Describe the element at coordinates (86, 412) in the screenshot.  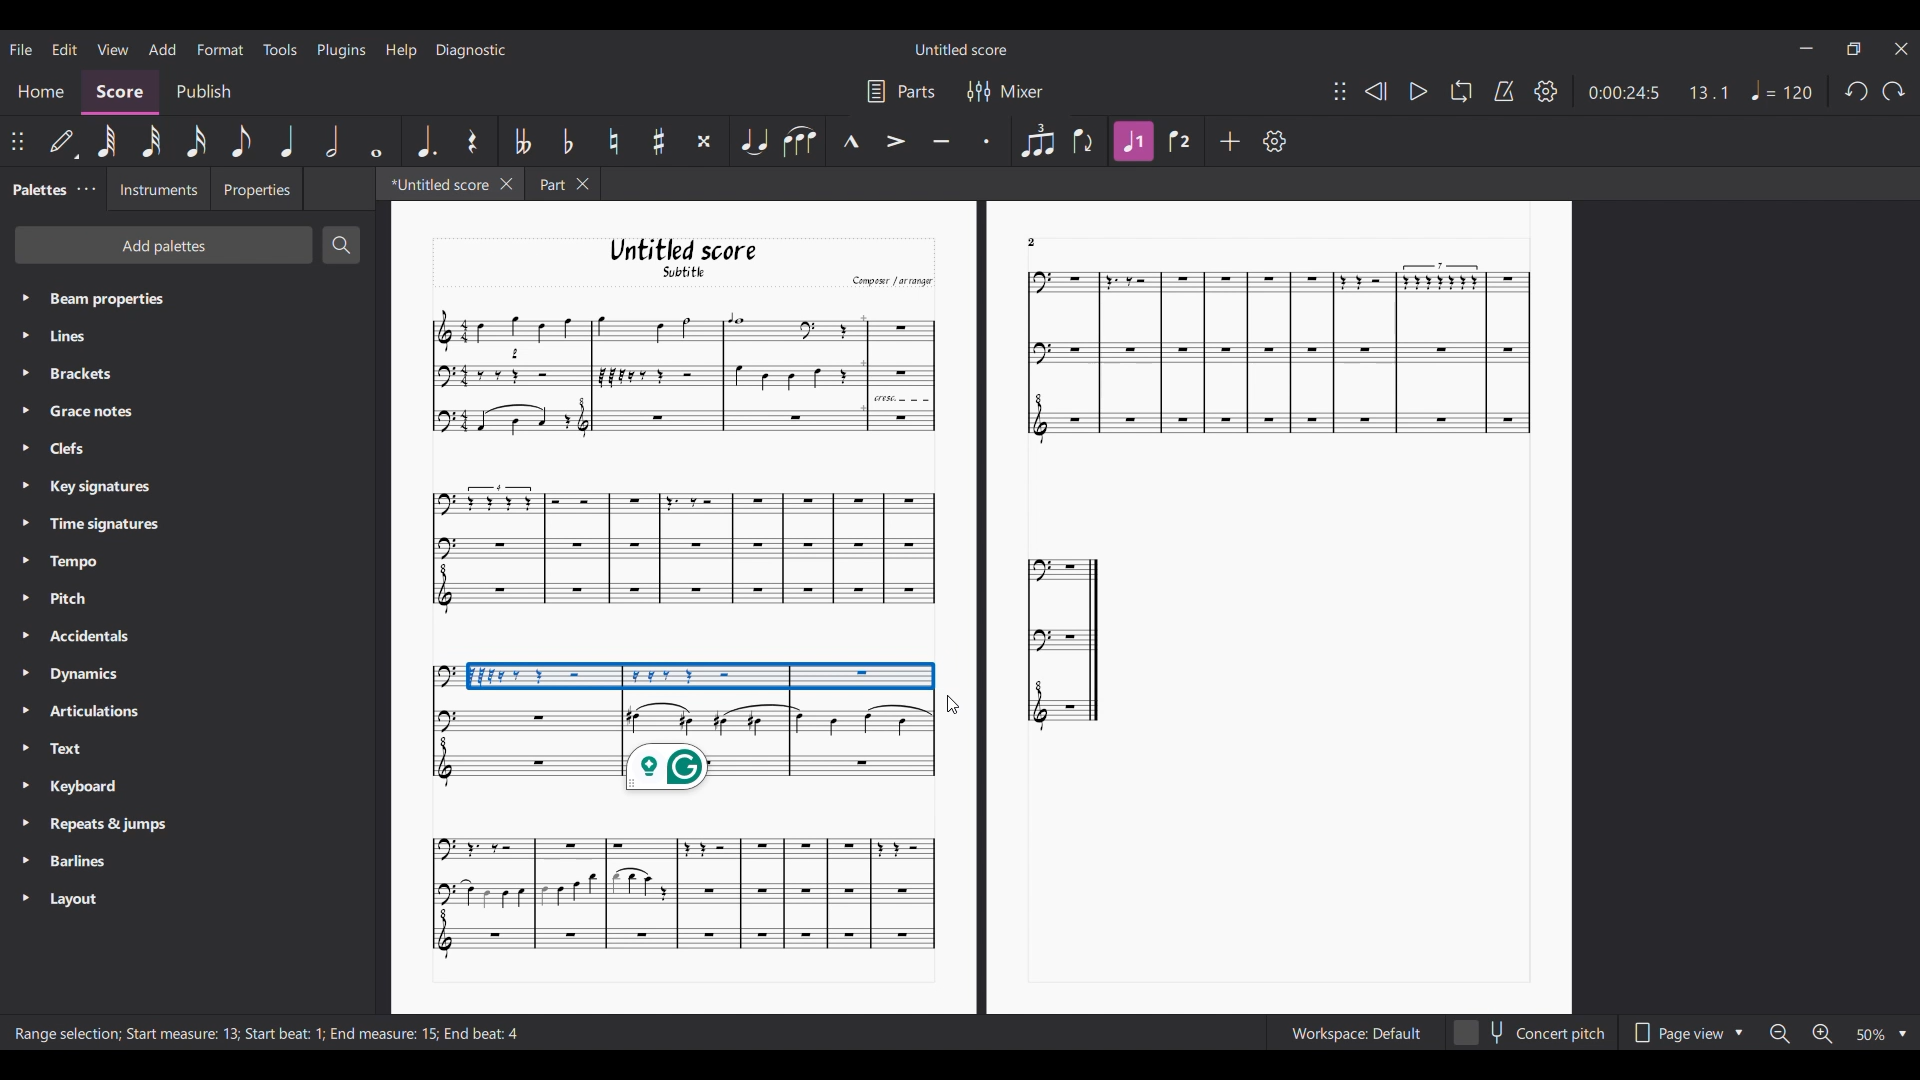
I see `» Grace notes` at that location.